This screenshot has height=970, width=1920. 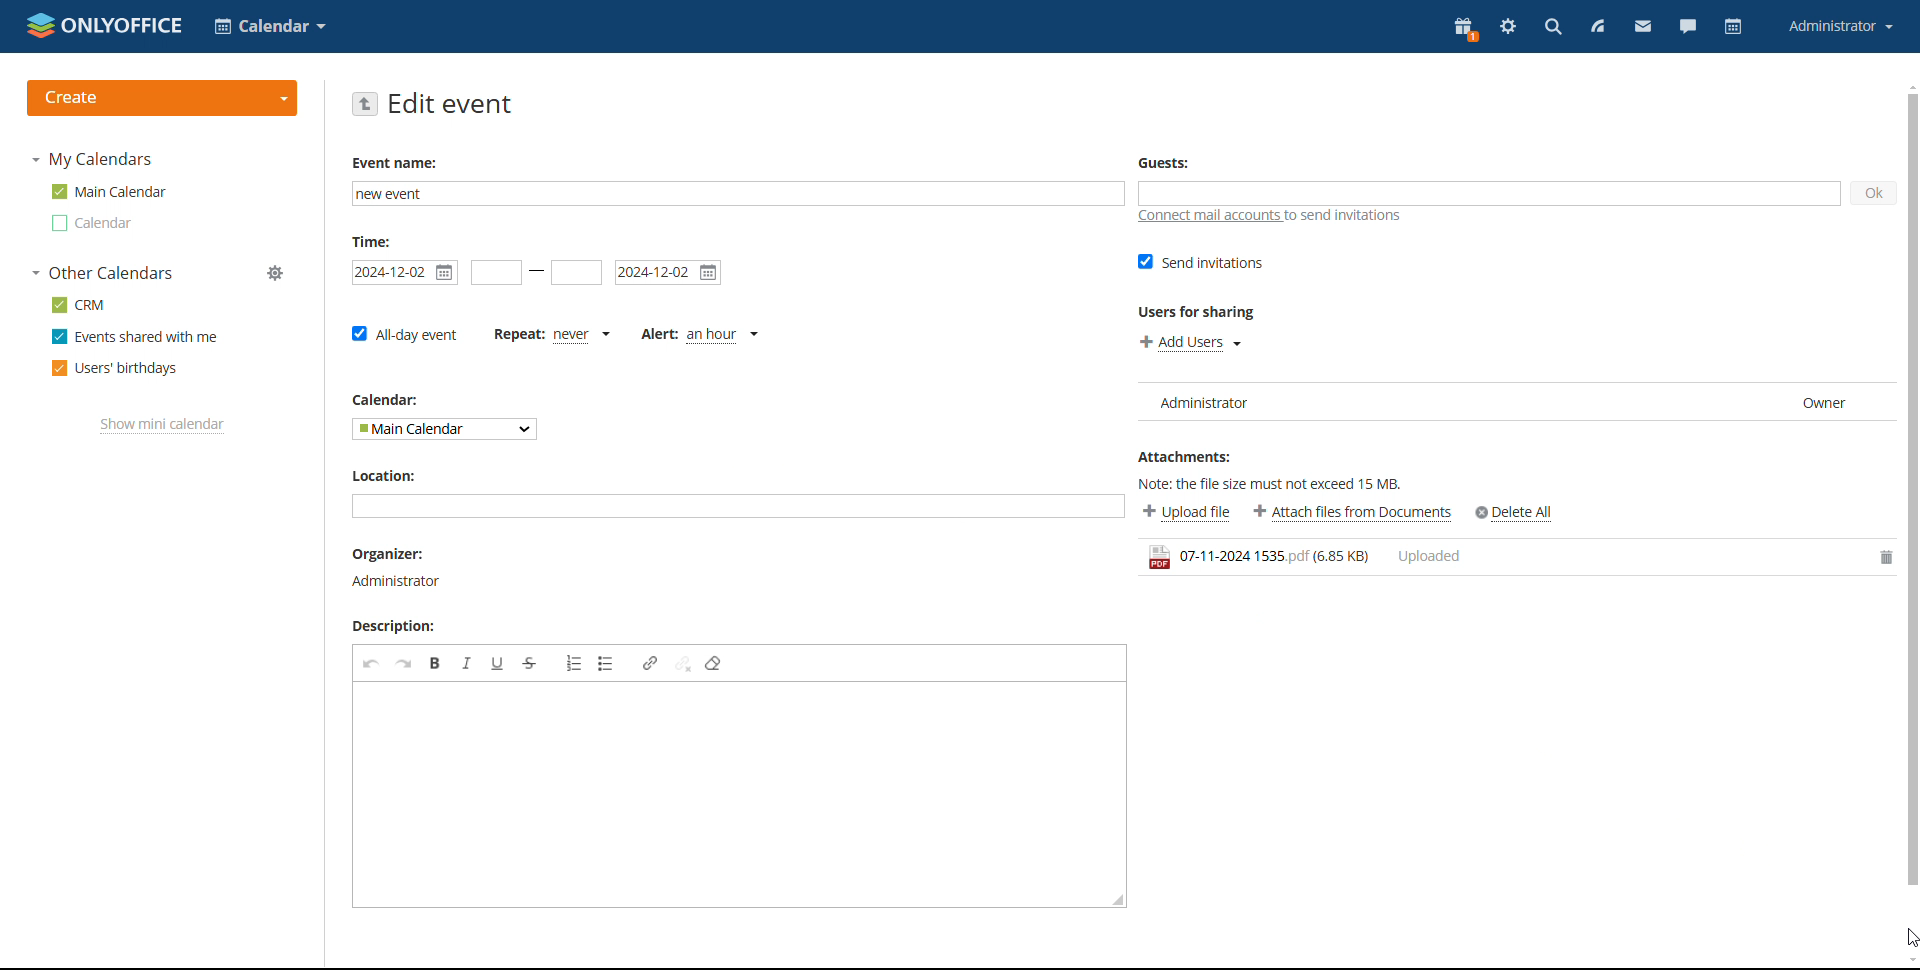 I want to click on scroll down, so click(x=1908, y=963).